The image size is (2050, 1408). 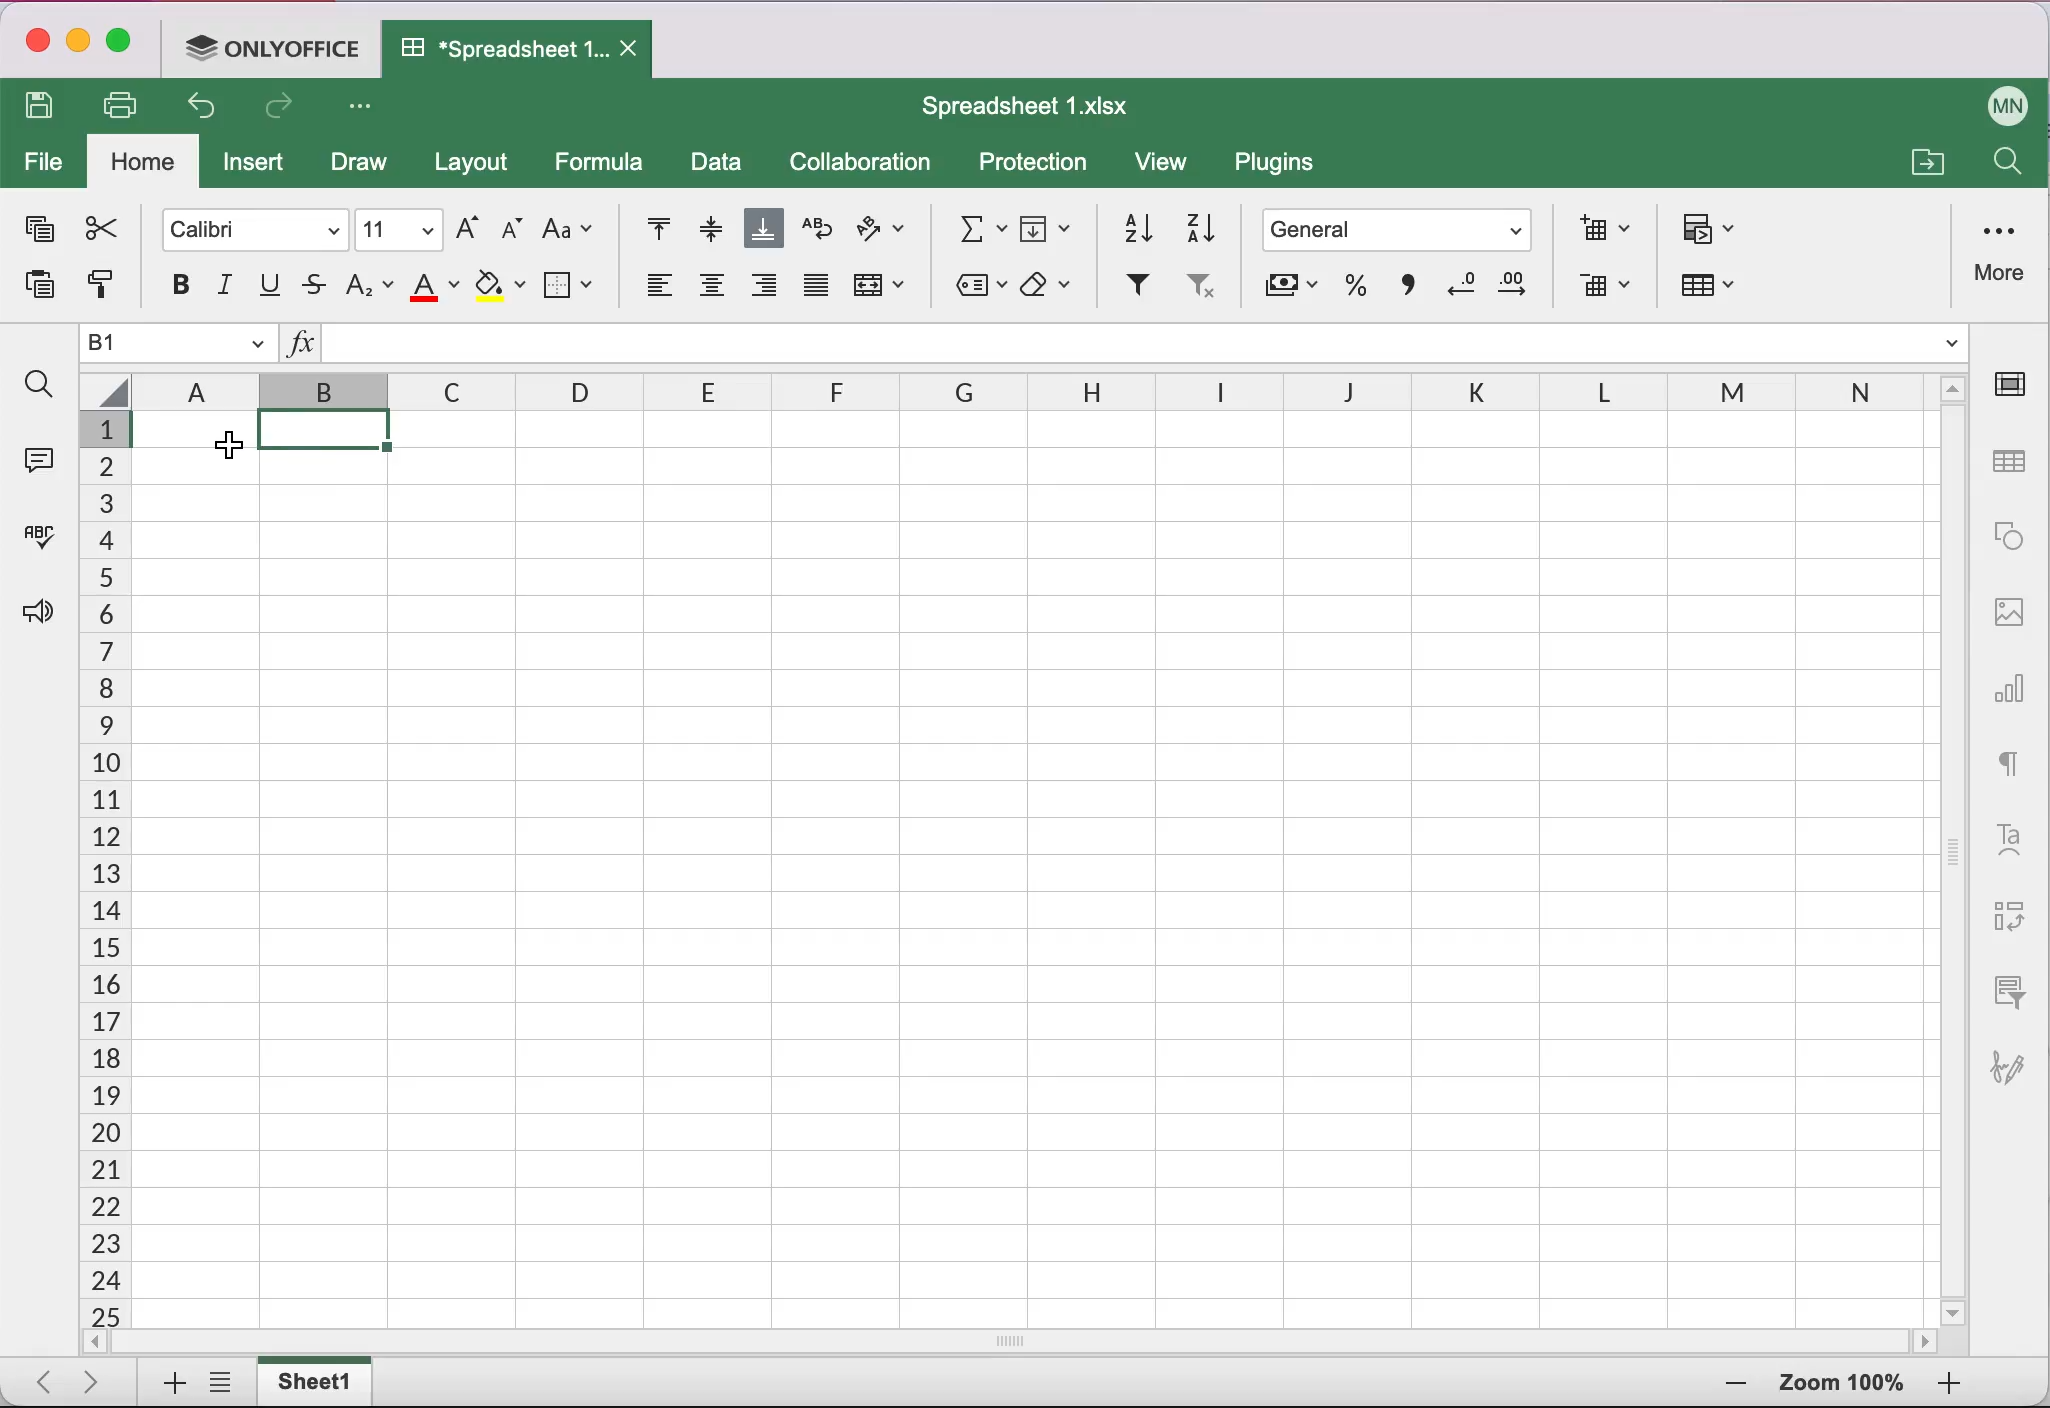 What do you see at coordinates (1028, 865) in the screenshot?
I see `cells` at bounding box center [1028, 865].